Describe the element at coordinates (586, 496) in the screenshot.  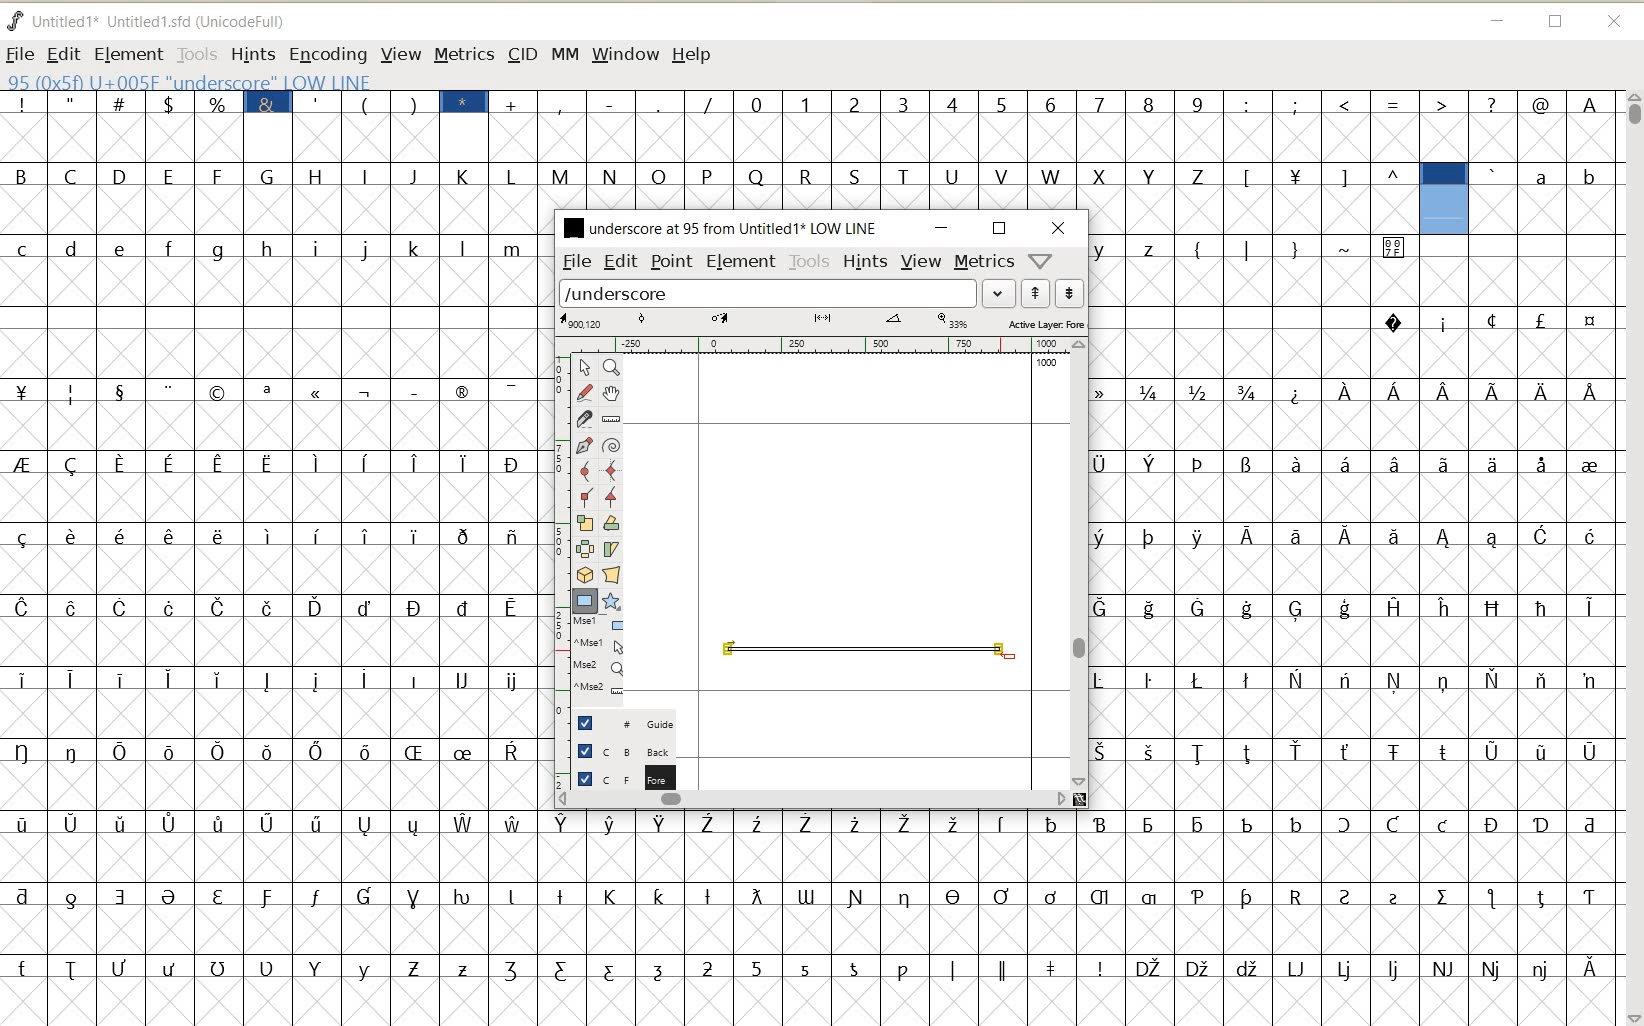
I see `Add a corner point` at that location.